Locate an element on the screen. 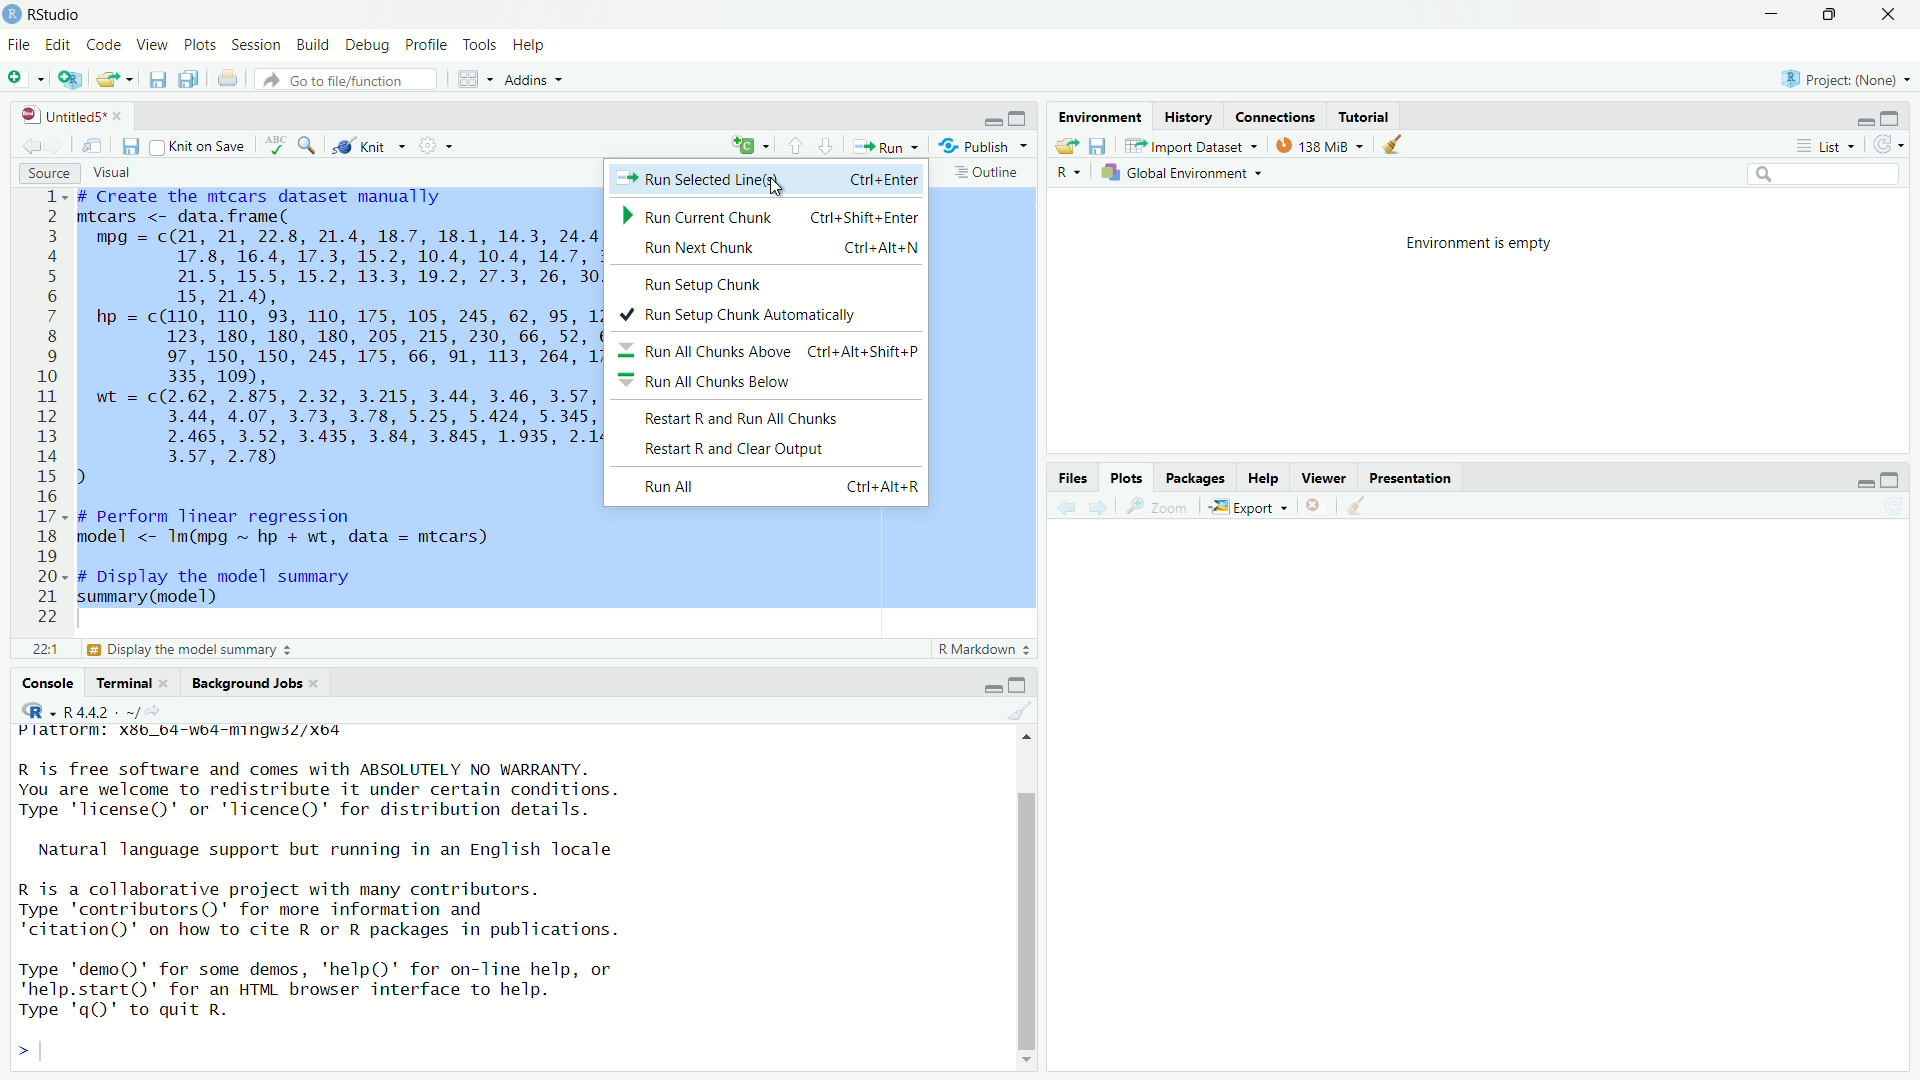  Platrorm: X3b_b4-wb4-mingwsZ/Xo4

R is free software and comes with ABSOLUTELY NO WARRANTY.

You are welcome to redistribute it under certain conditions.

Type 'license()' or 'licence()' for distribution details.
Natural language support but running in an English locale

R is a collaborative project with many contributors.

Type 'contributors()' for more information and

"citation()' on how to cite R or R packages in publications.

Type 'demo()' for some demos, ‘help()' for on-Tine help, or

'help.start()' for an HTML browser interface to help.

Type 'q()' to quit R. is located at coordinates (320, 873).